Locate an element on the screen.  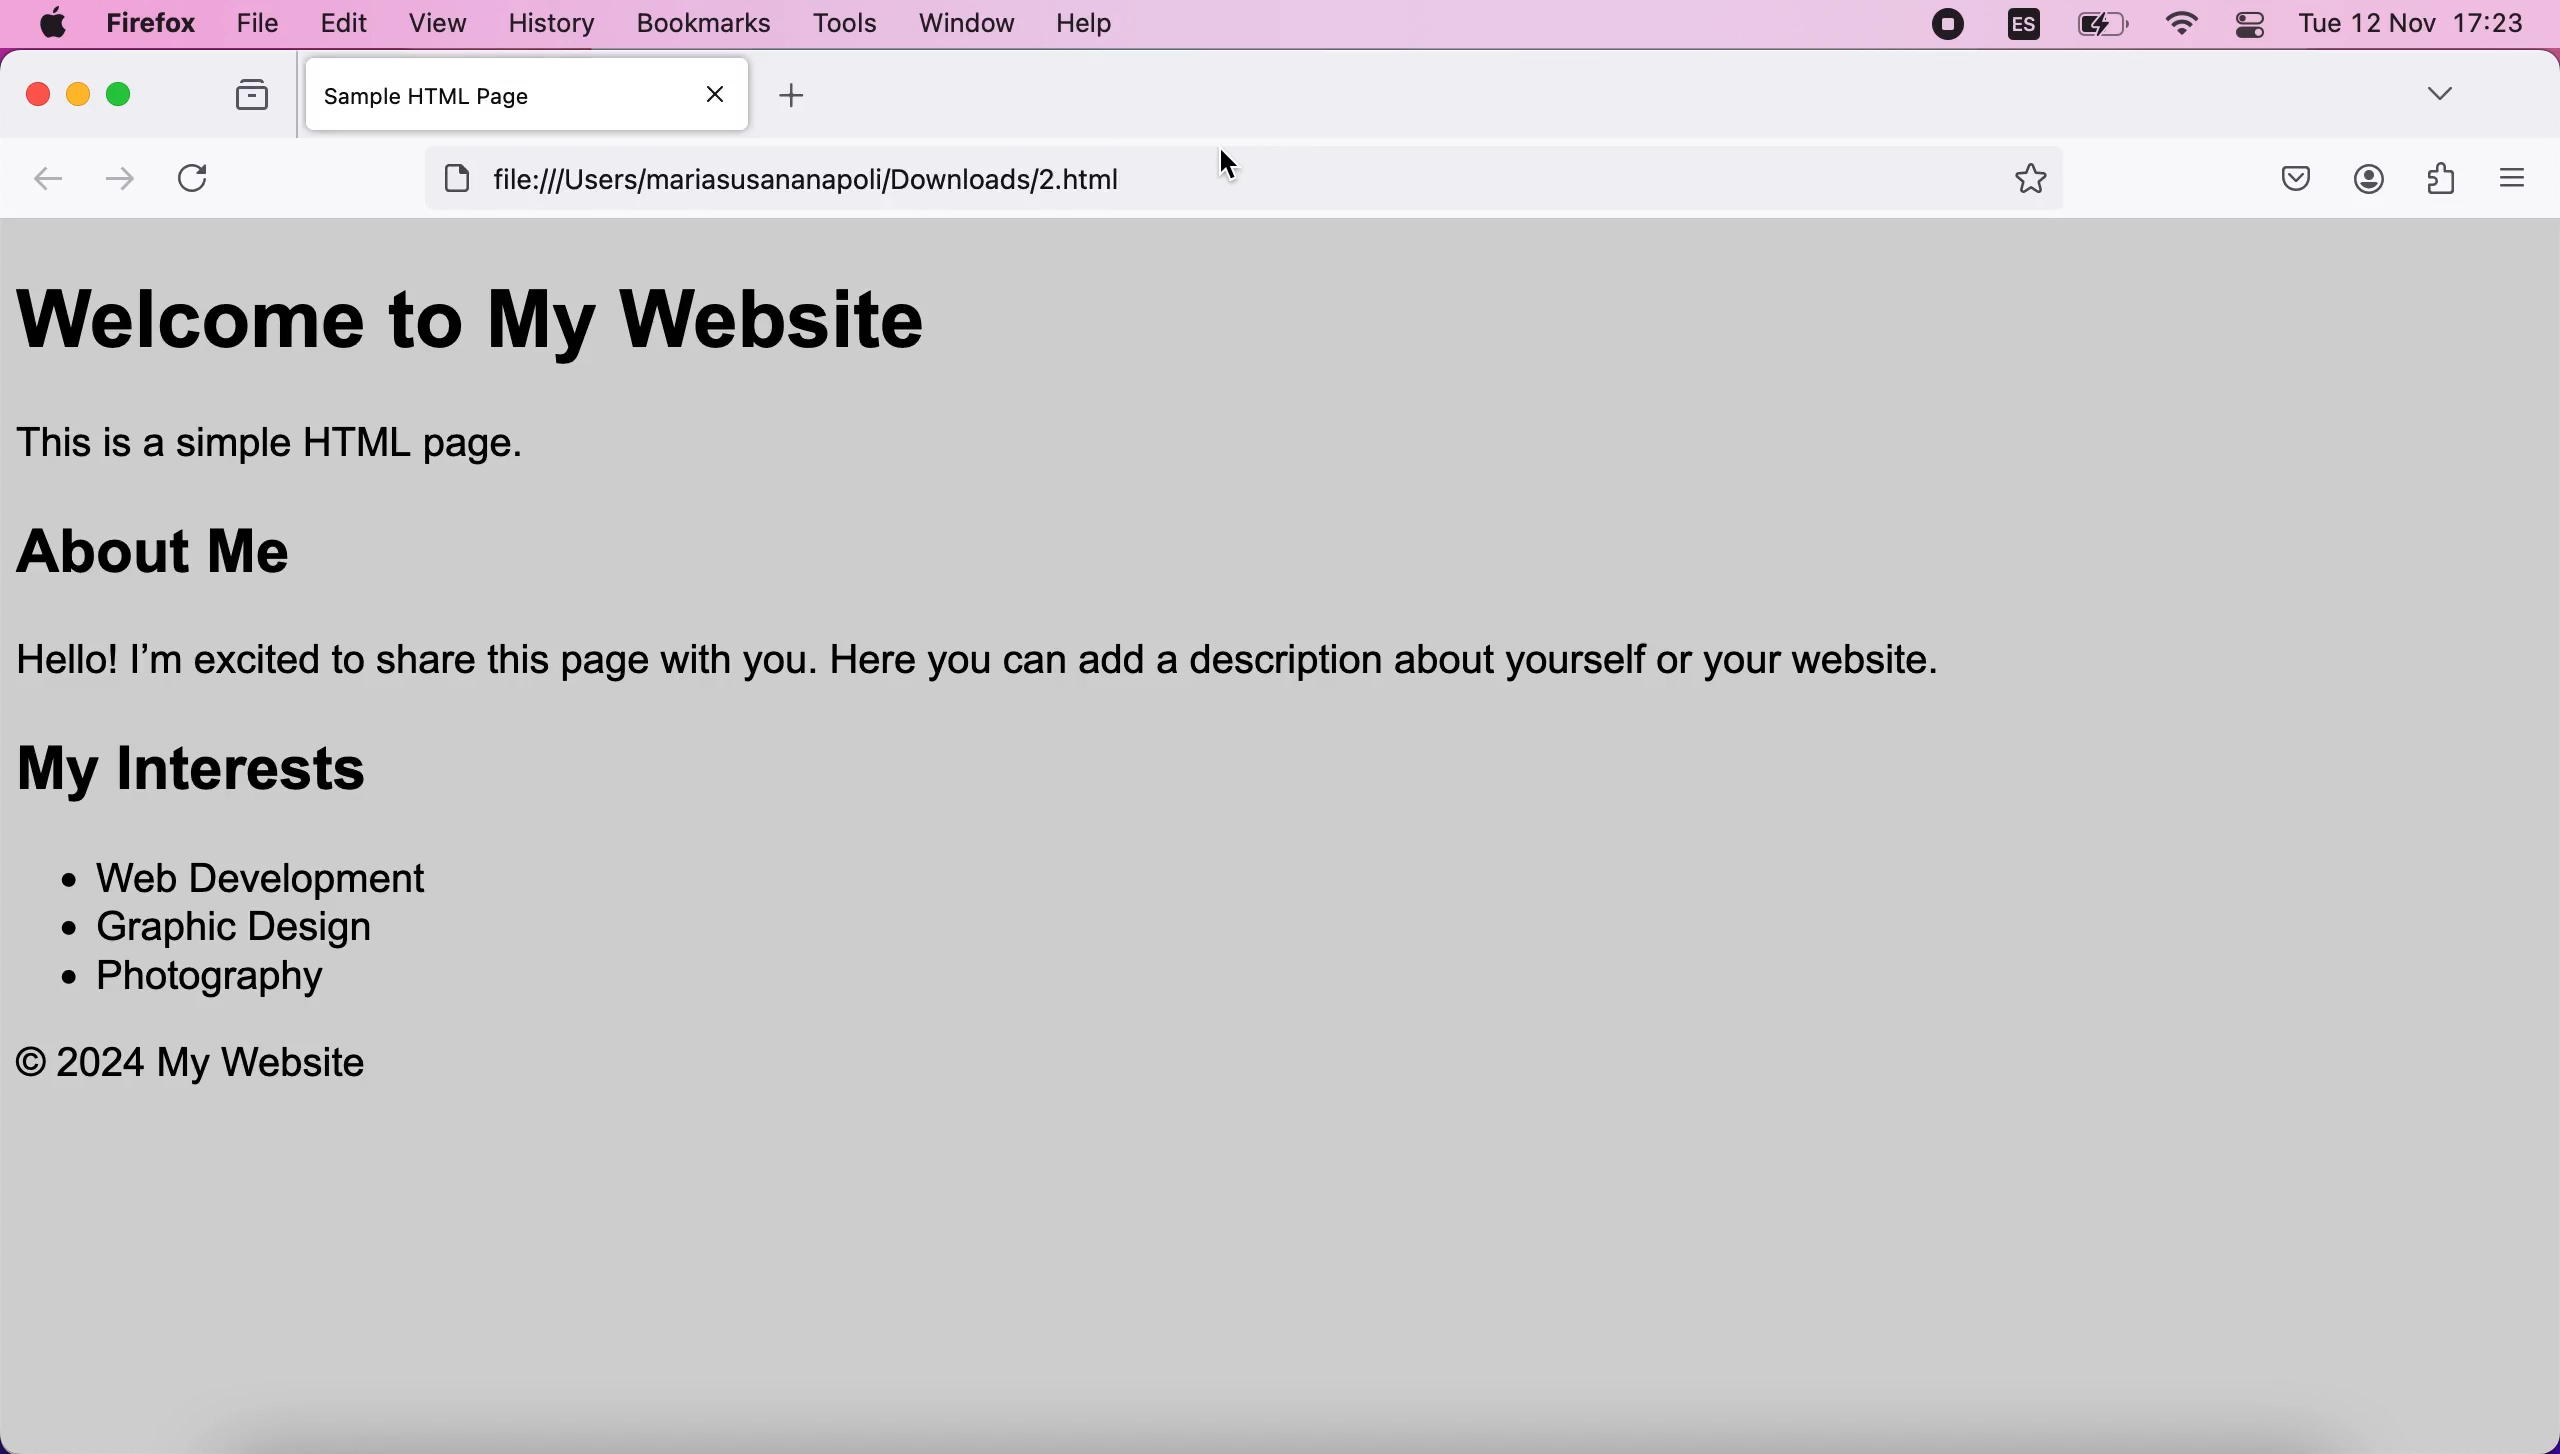
view is located at coordinates (436, 26).